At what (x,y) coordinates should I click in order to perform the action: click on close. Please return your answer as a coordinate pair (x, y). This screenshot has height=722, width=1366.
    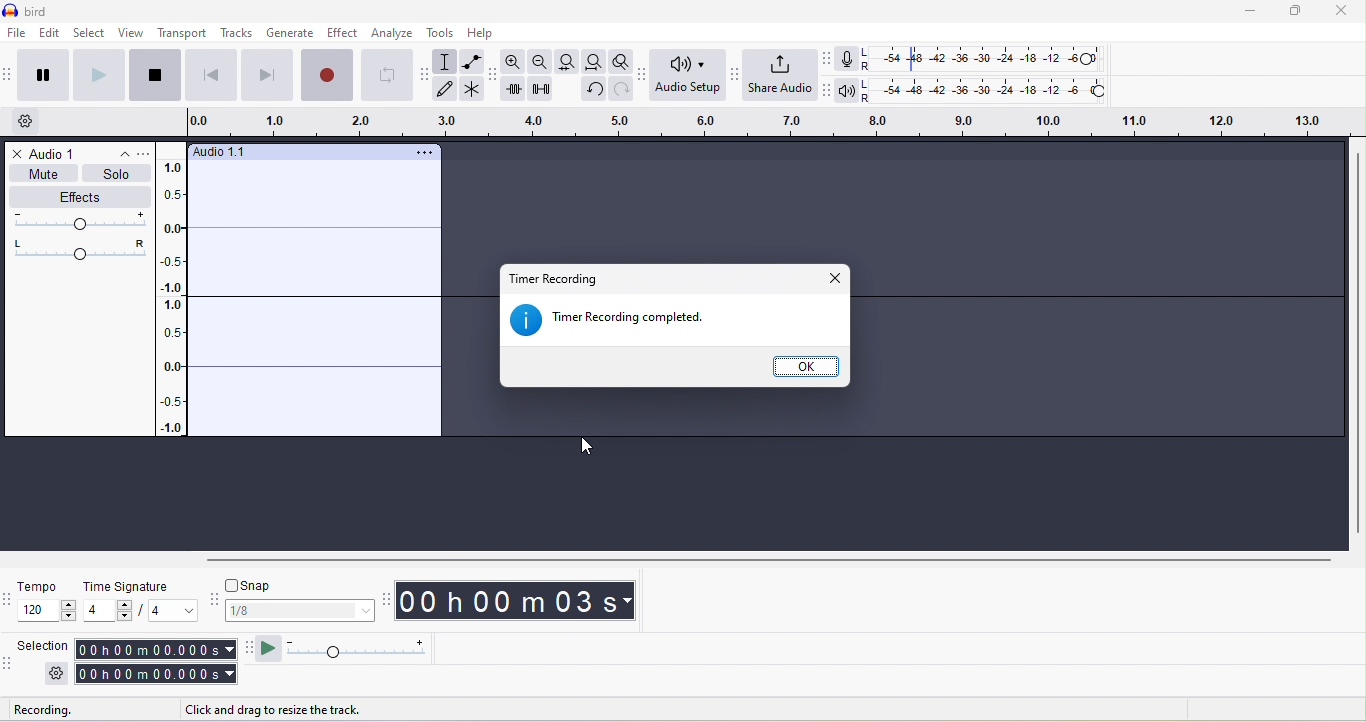
    Looking at the image, I should click on (1343, 12).